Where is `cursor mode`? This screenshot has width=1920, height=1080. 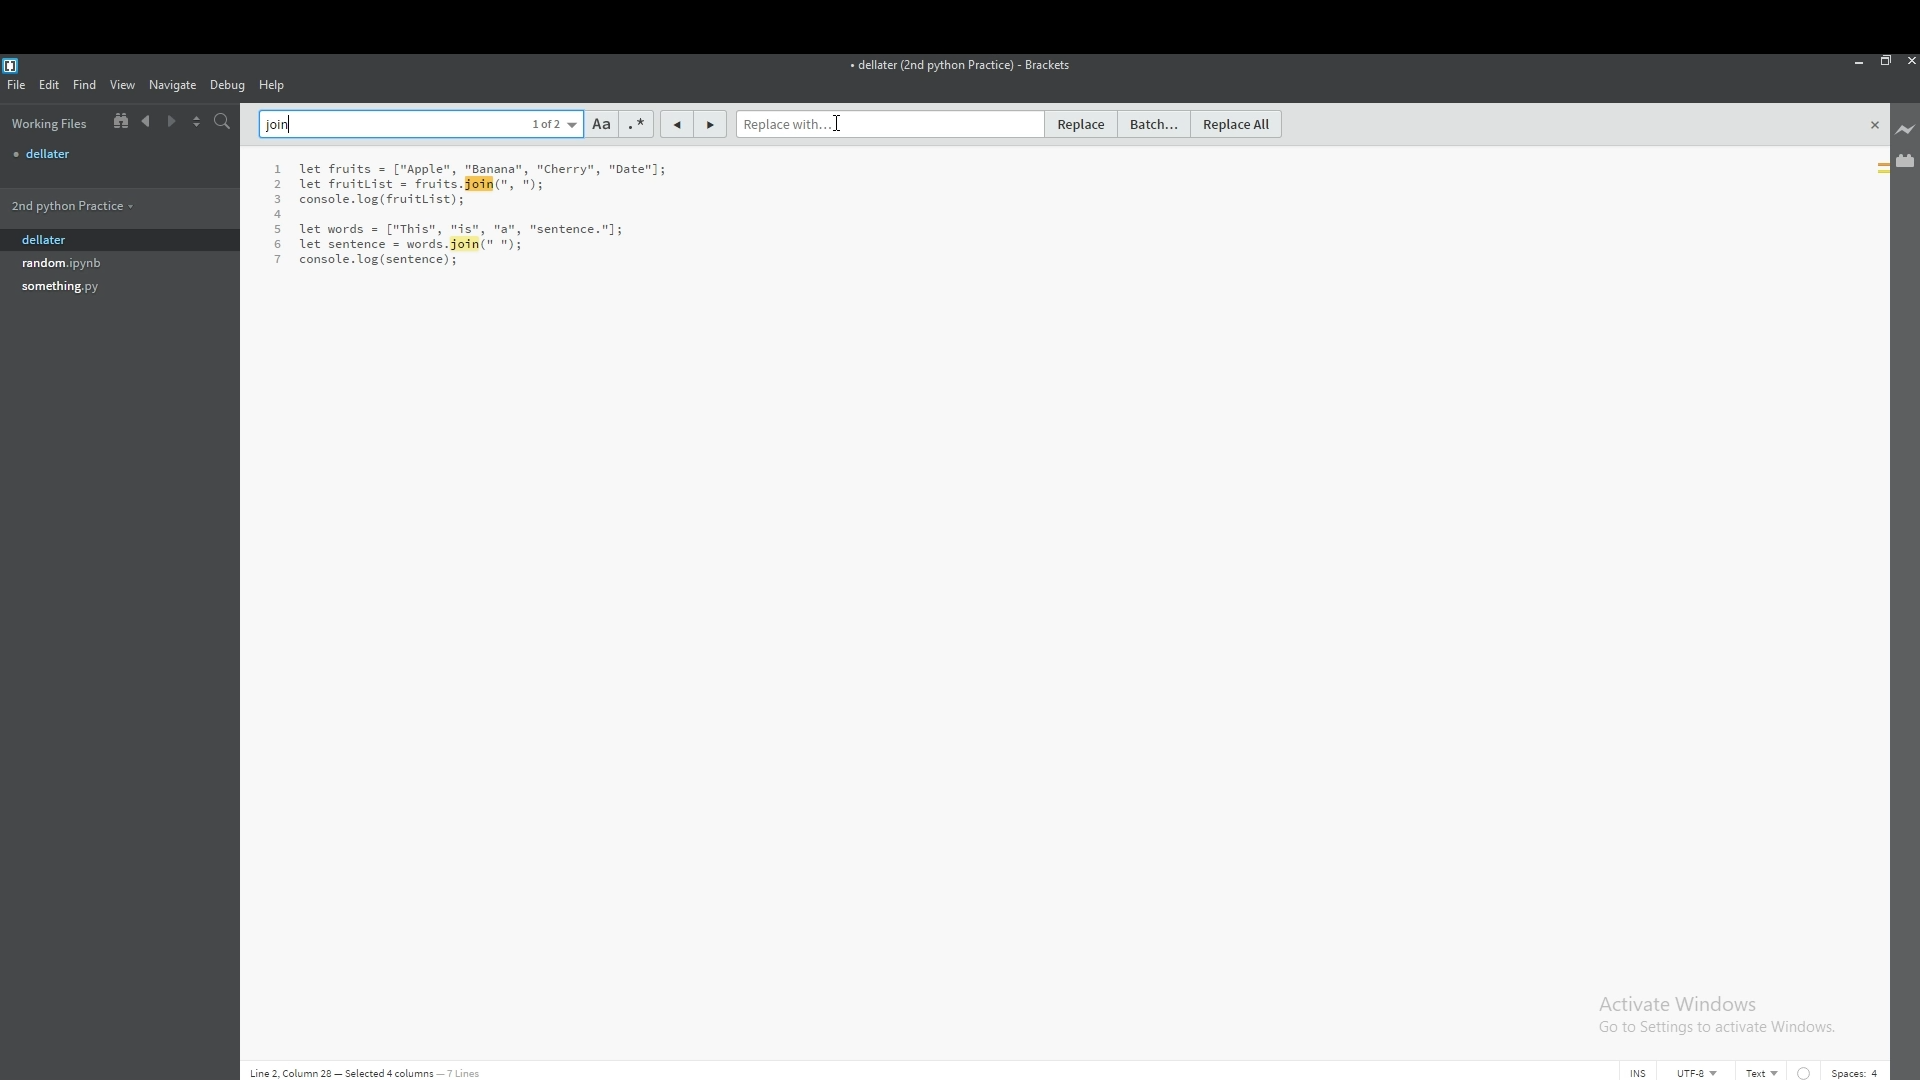
cursor mode is located at coordinates (1638, 1072).